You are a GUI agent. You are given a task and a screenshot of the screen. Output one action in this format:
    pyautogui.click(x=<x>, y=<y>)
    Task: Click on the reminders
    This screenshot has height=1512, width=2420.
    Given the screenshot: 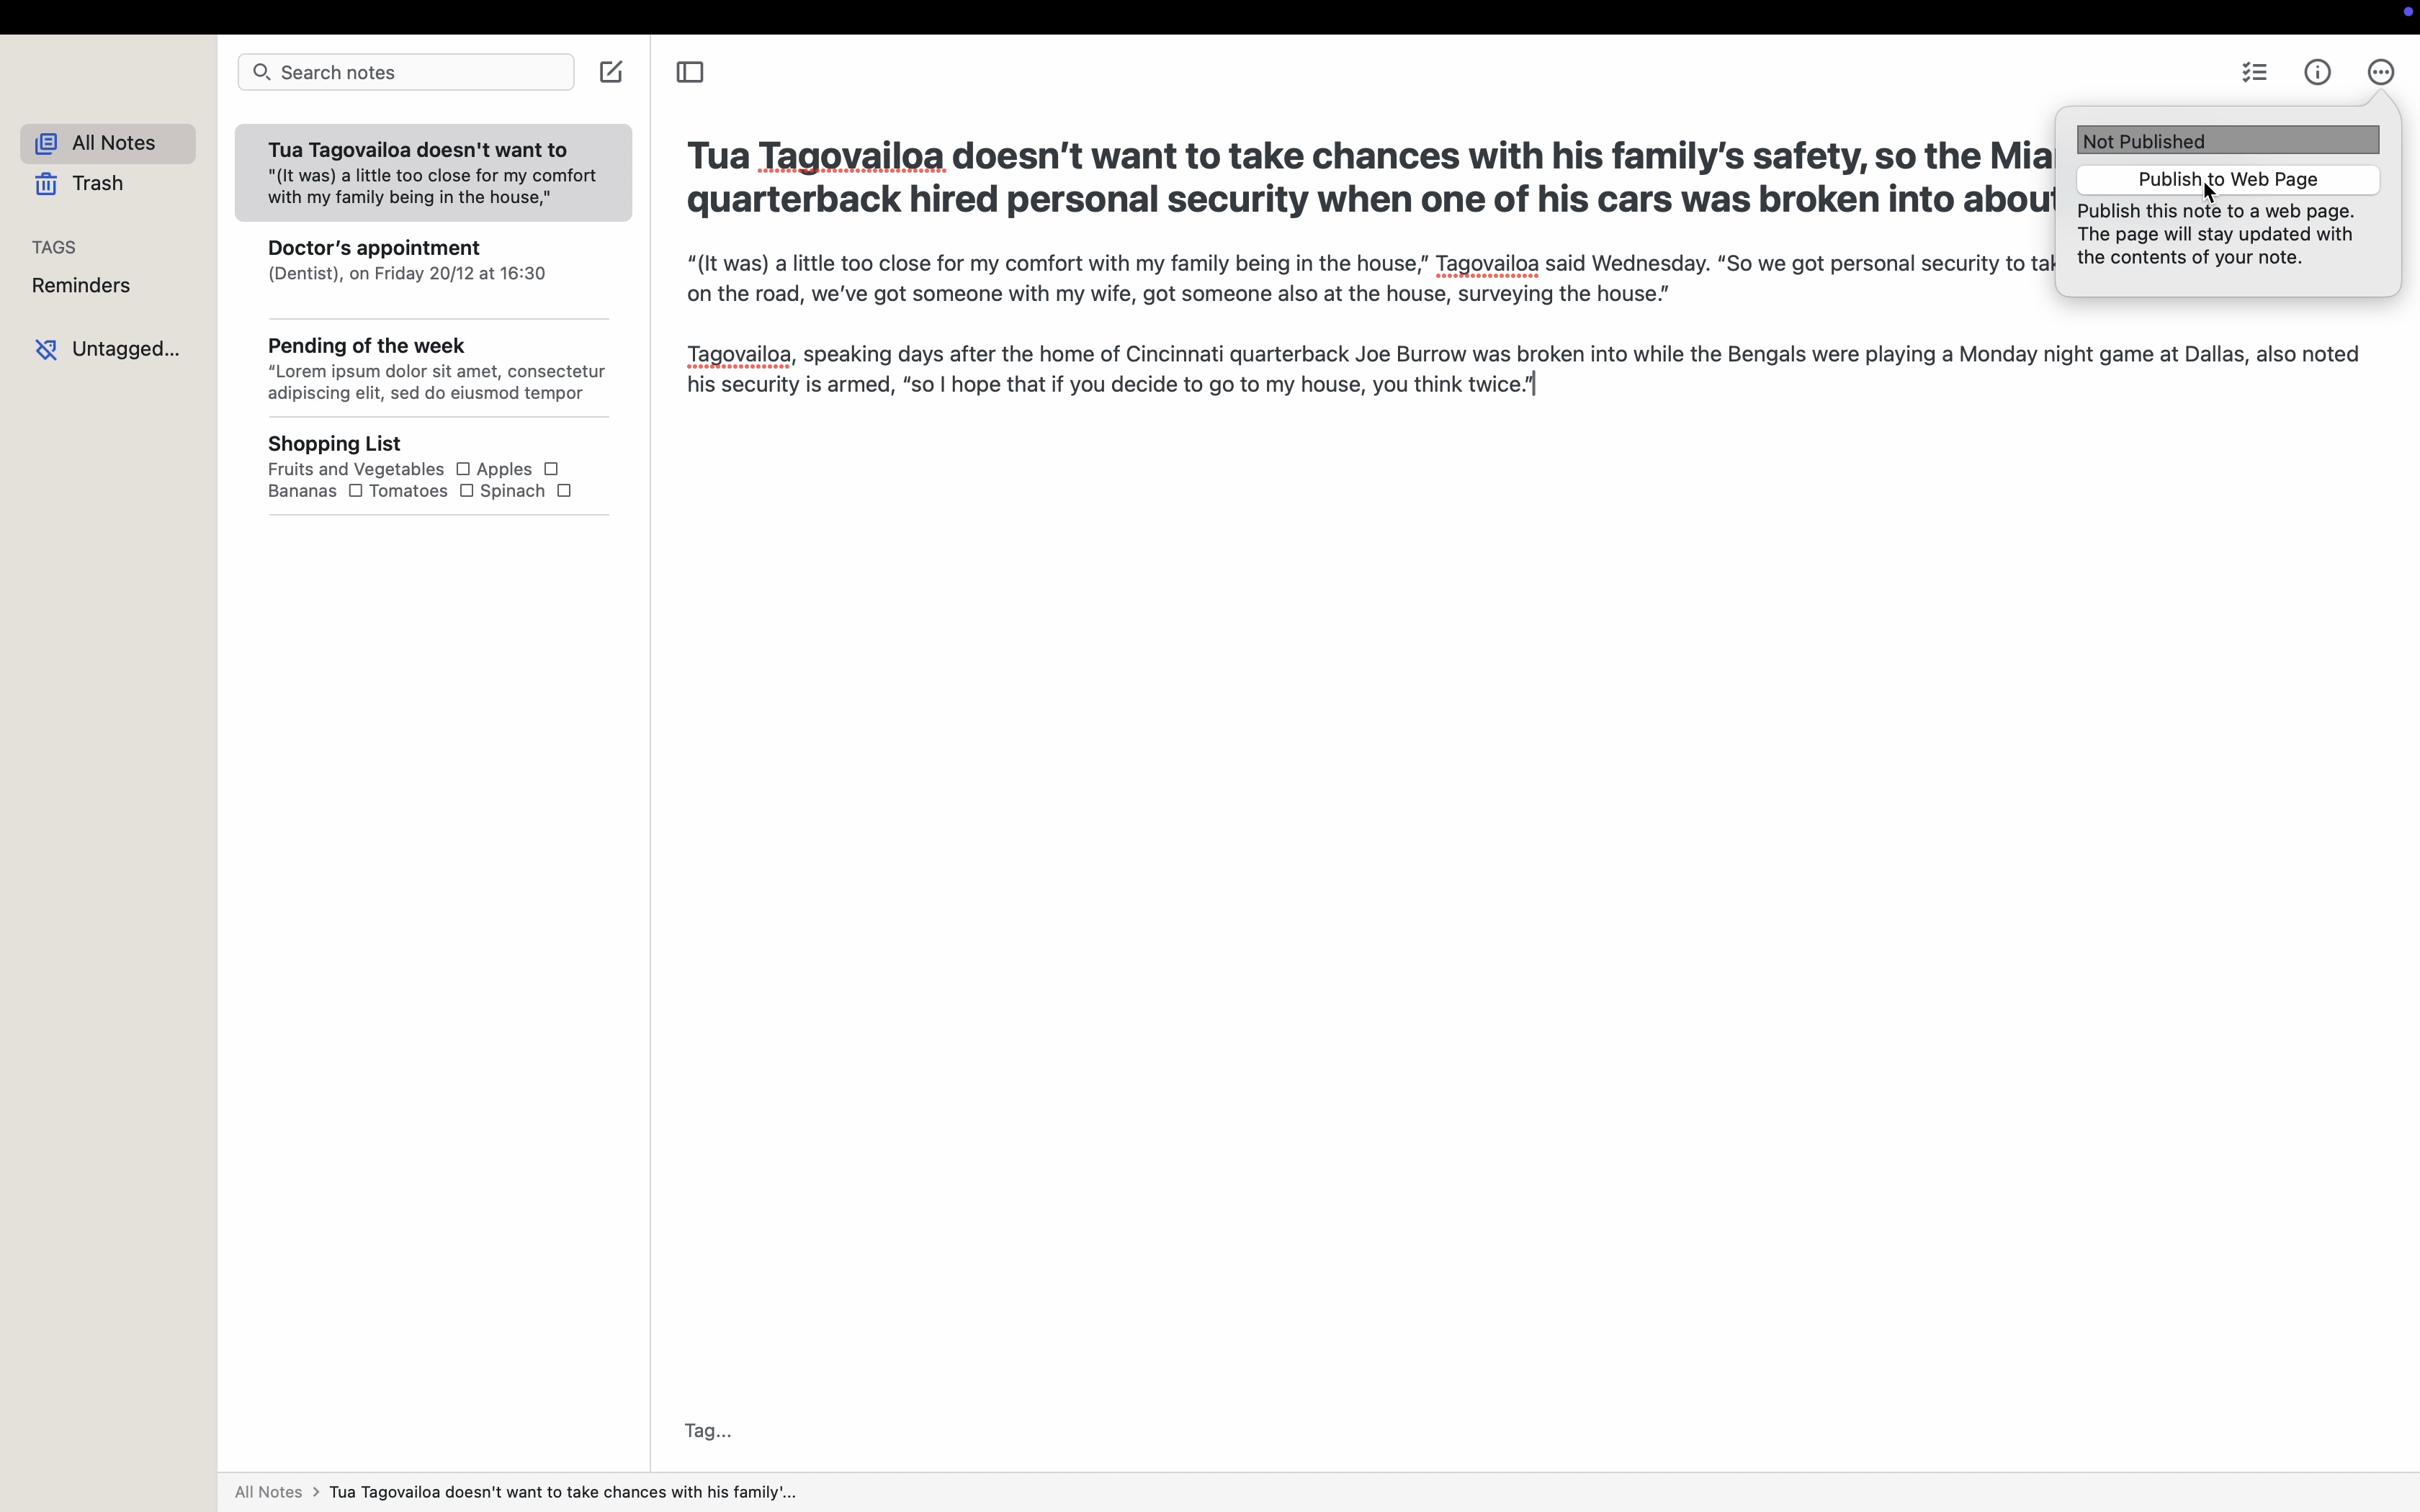 What is the action you would take?
    pyautogui.click(x=88, y=288)
    